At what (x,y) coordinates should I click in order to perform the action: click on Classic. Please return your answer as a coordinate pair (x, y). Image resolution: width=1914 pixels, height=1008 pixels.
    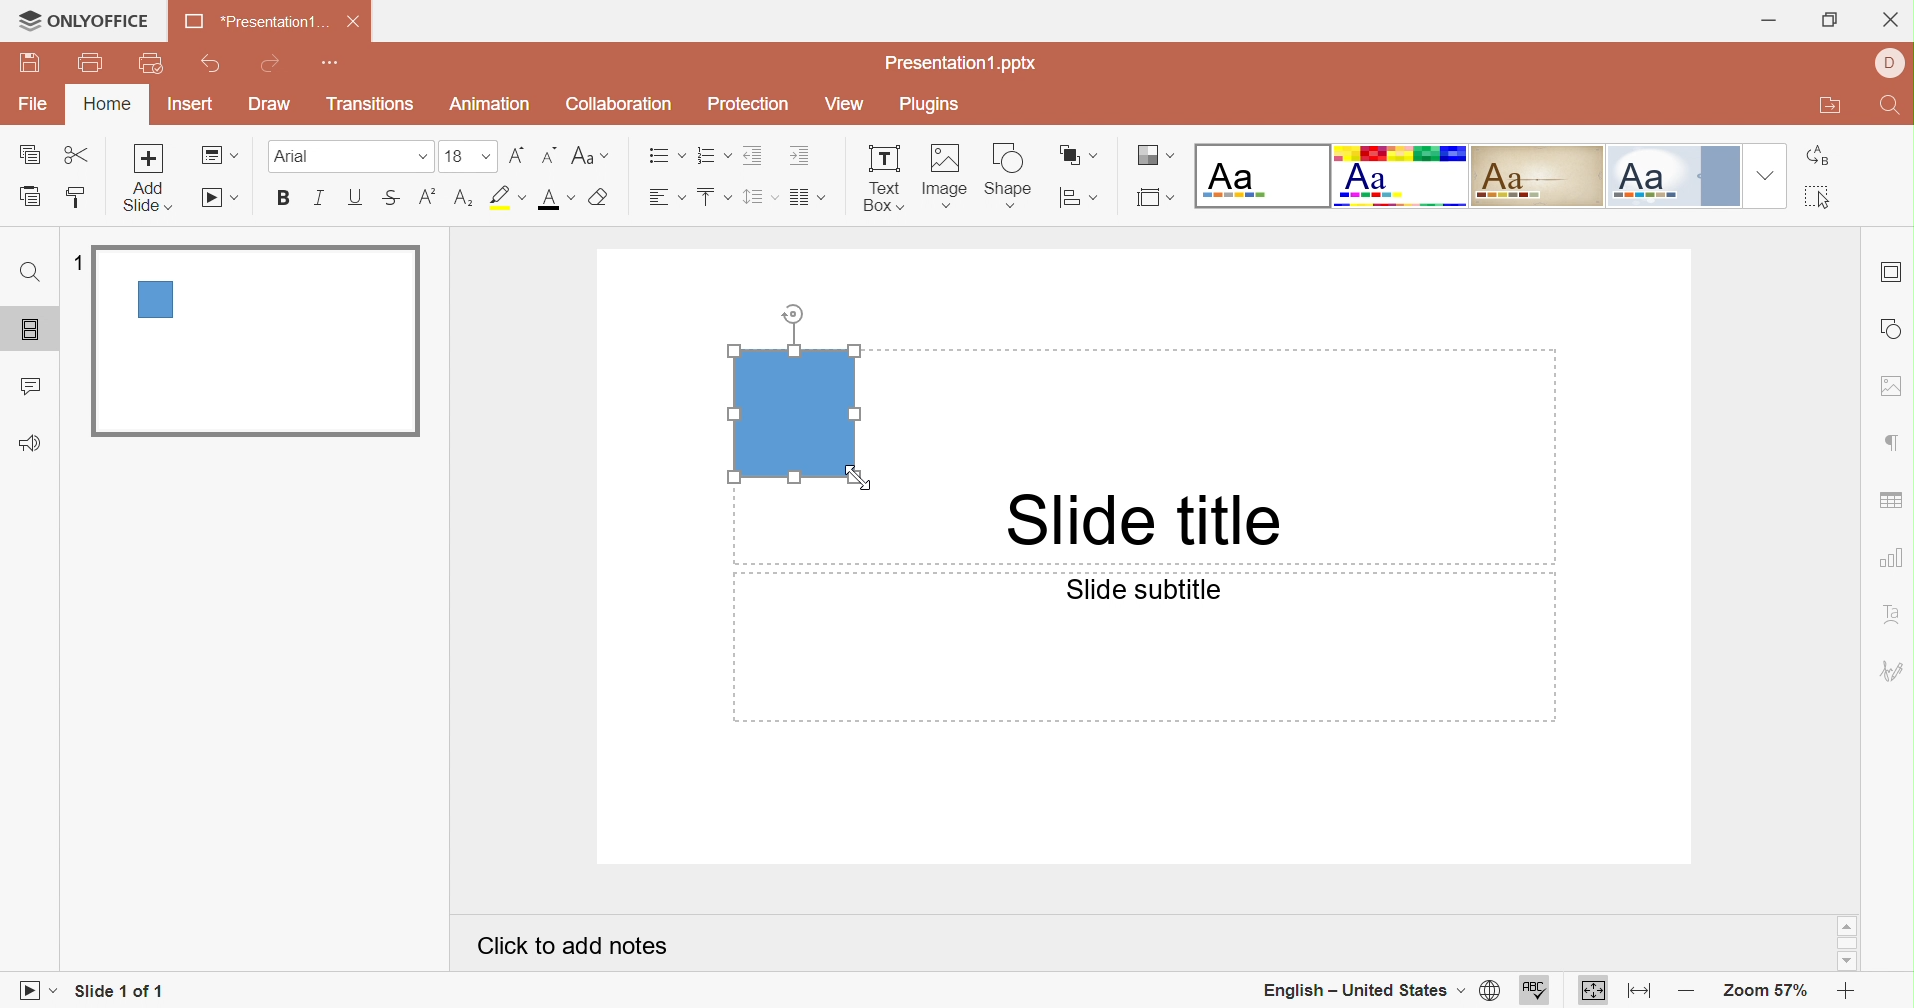
    Looking at the image, I should click on (1537, 175).